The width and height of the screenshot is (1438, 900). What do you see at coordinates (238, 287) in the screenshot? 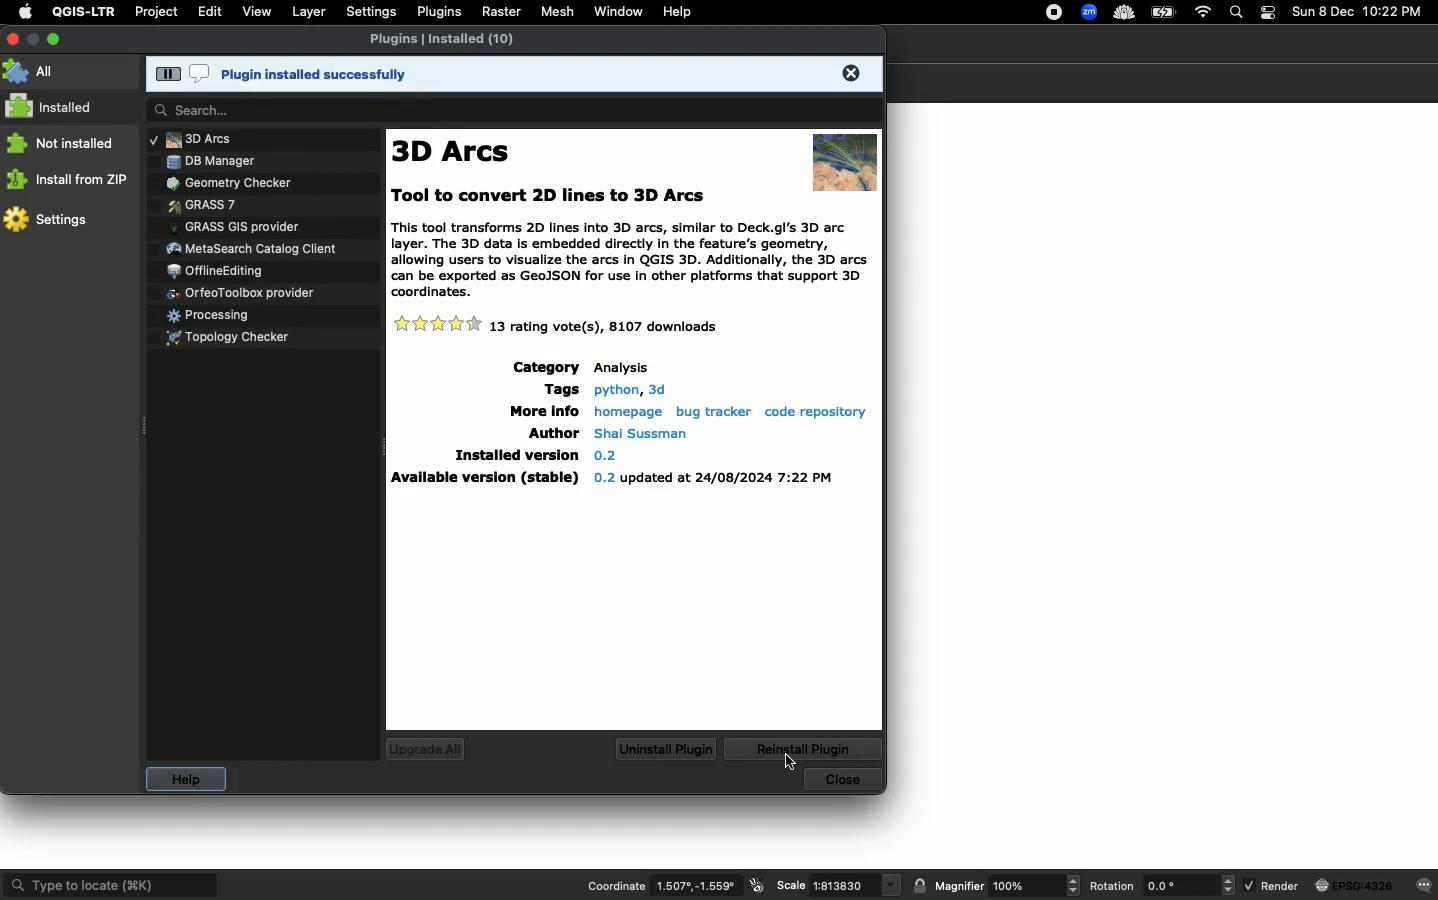
I see `Plugins` at bounding box center [238, 287].